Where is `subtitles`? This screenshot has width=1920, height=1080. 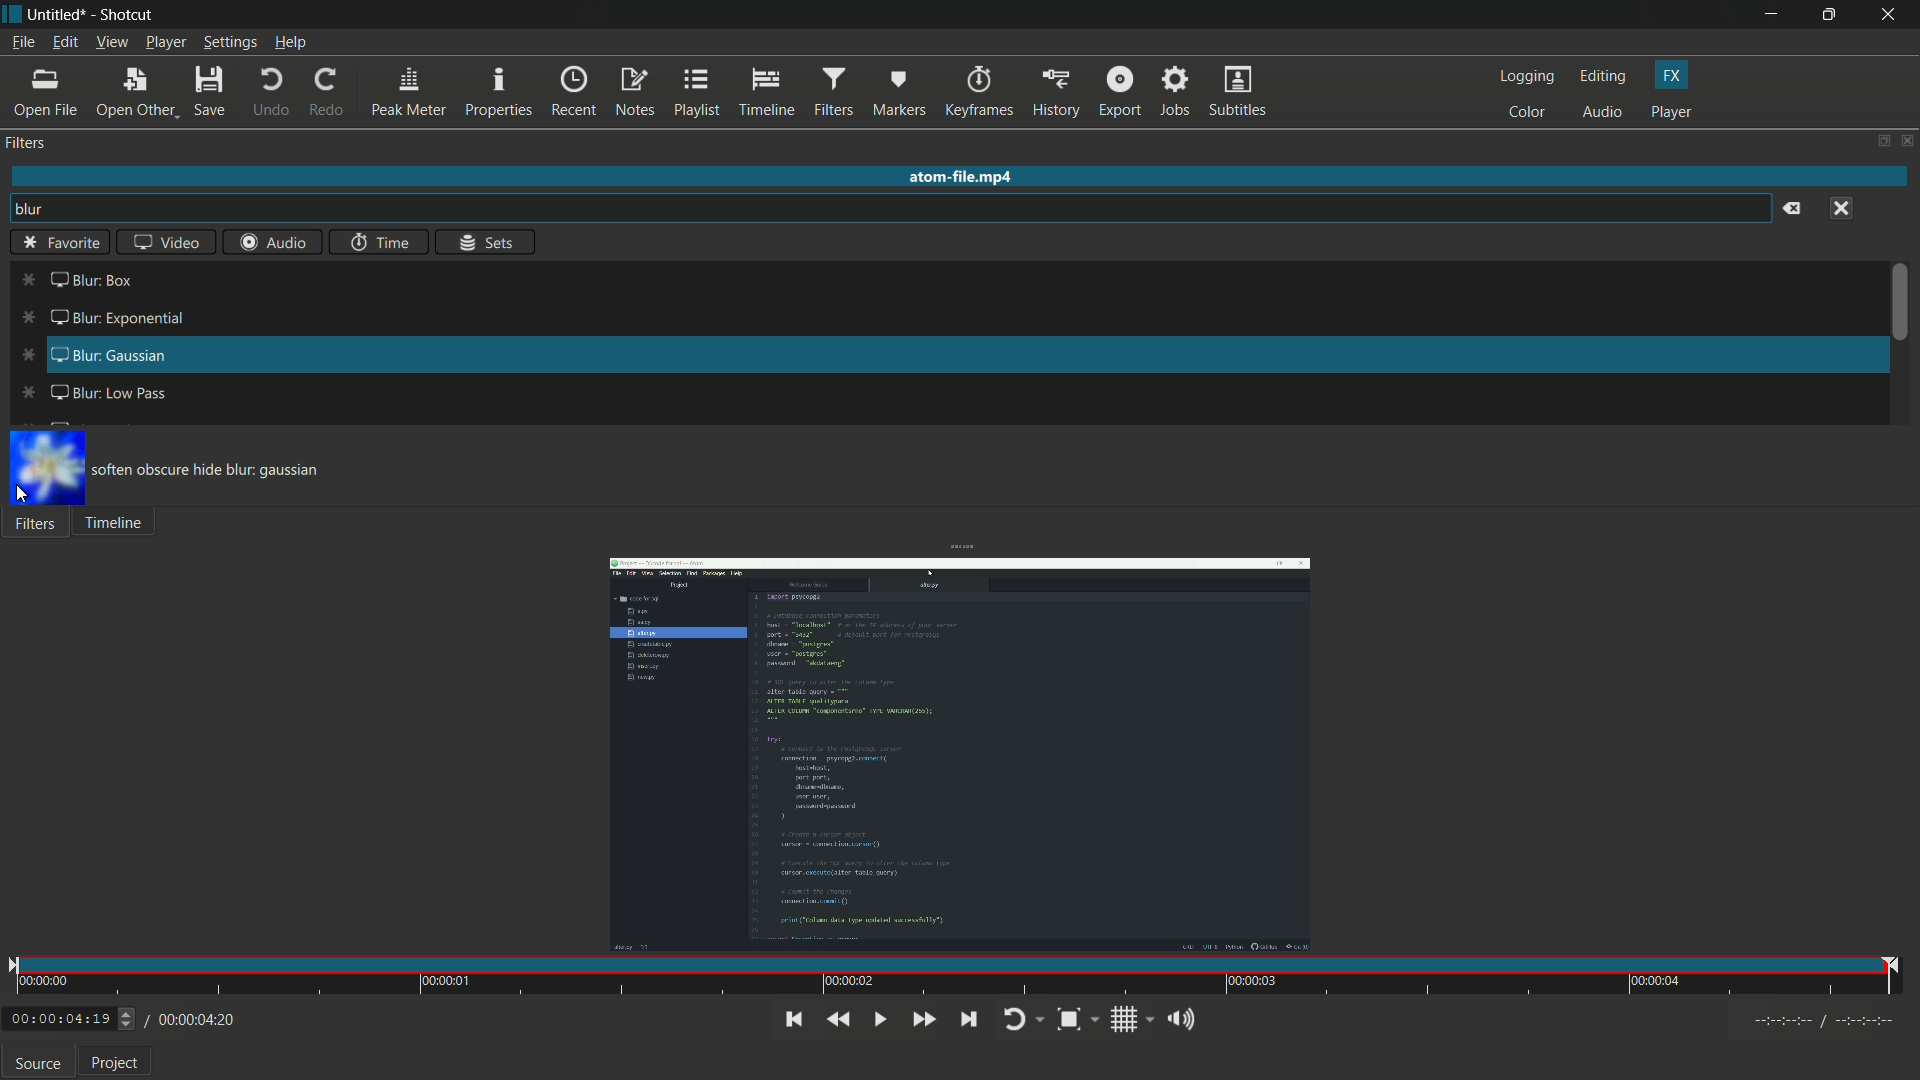
subtitles is located at coordinates (1237, 93).